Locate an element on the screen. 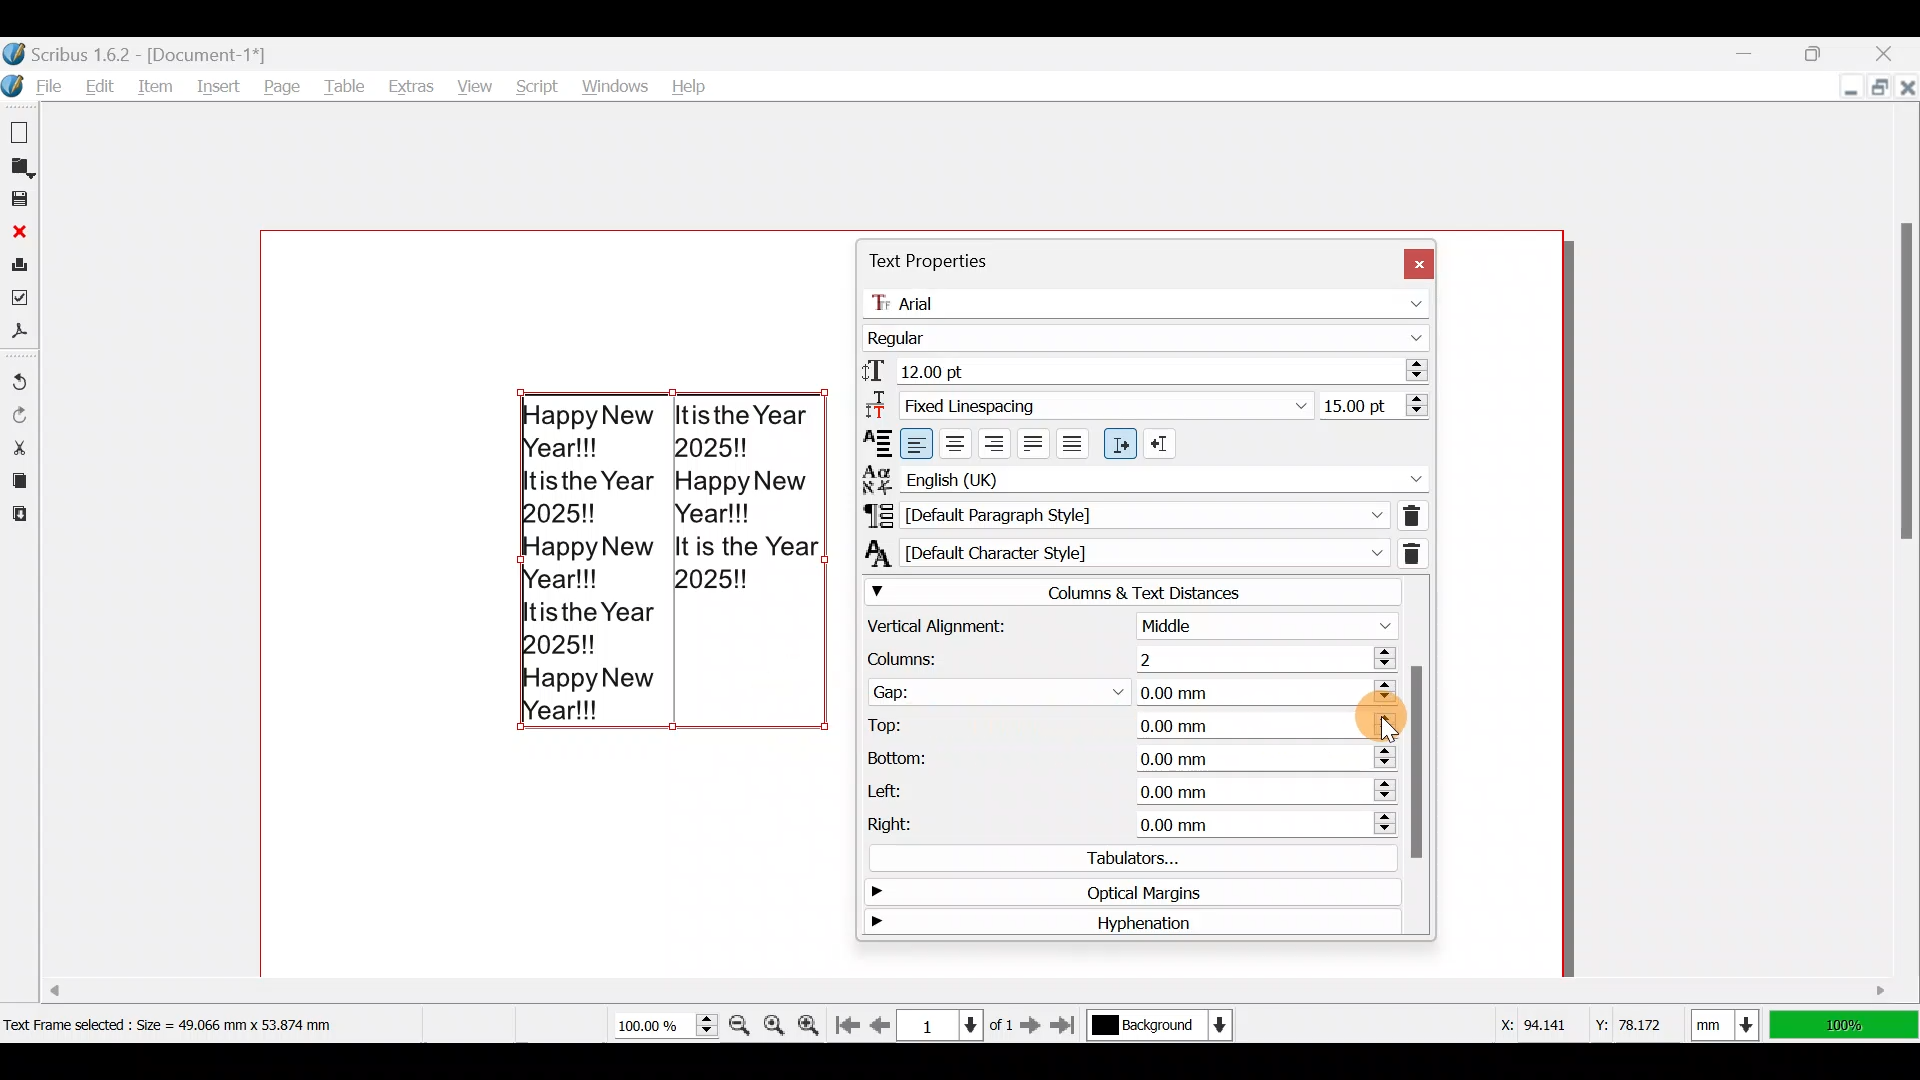  Cut is located at coordinates (19, 446).